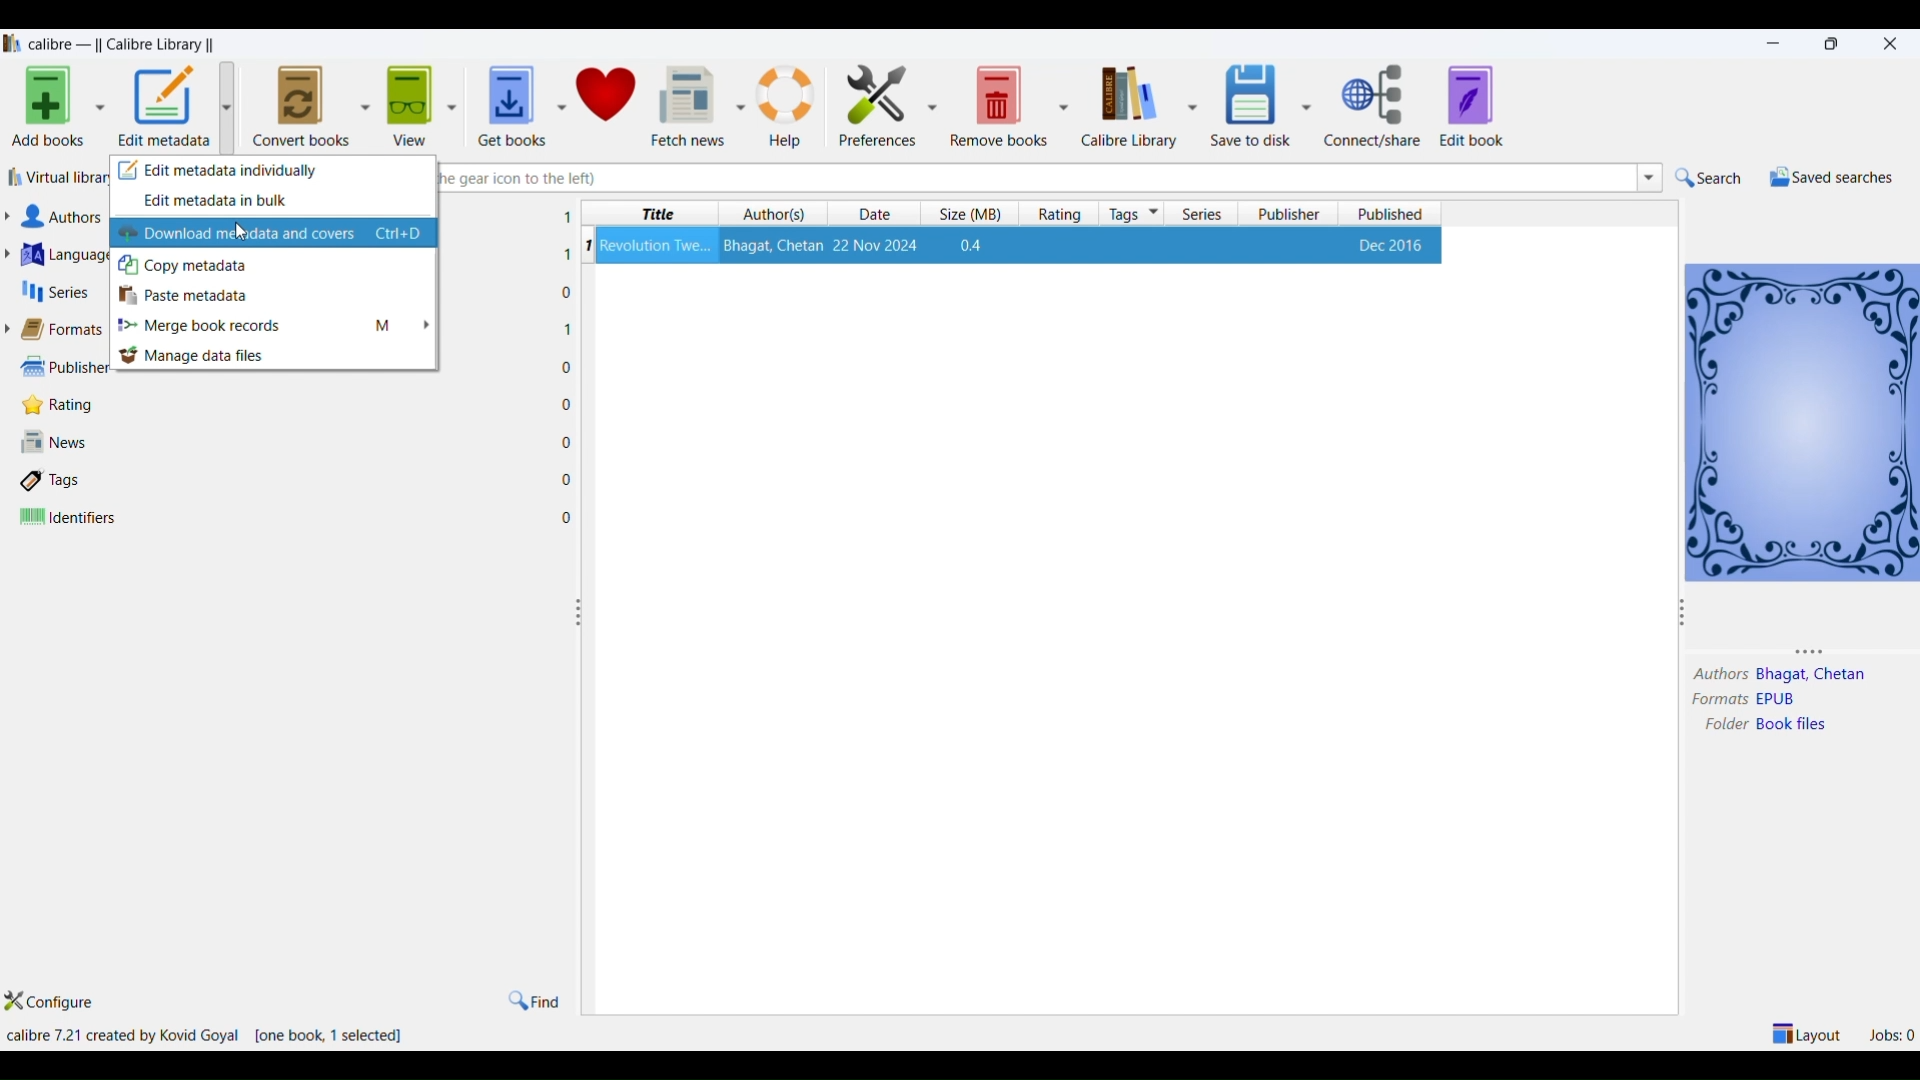 This screenshot has height=1080, width=1920. Describe the element at coordinates (61, 1003) in the screenshot. I see `configure` at that location.